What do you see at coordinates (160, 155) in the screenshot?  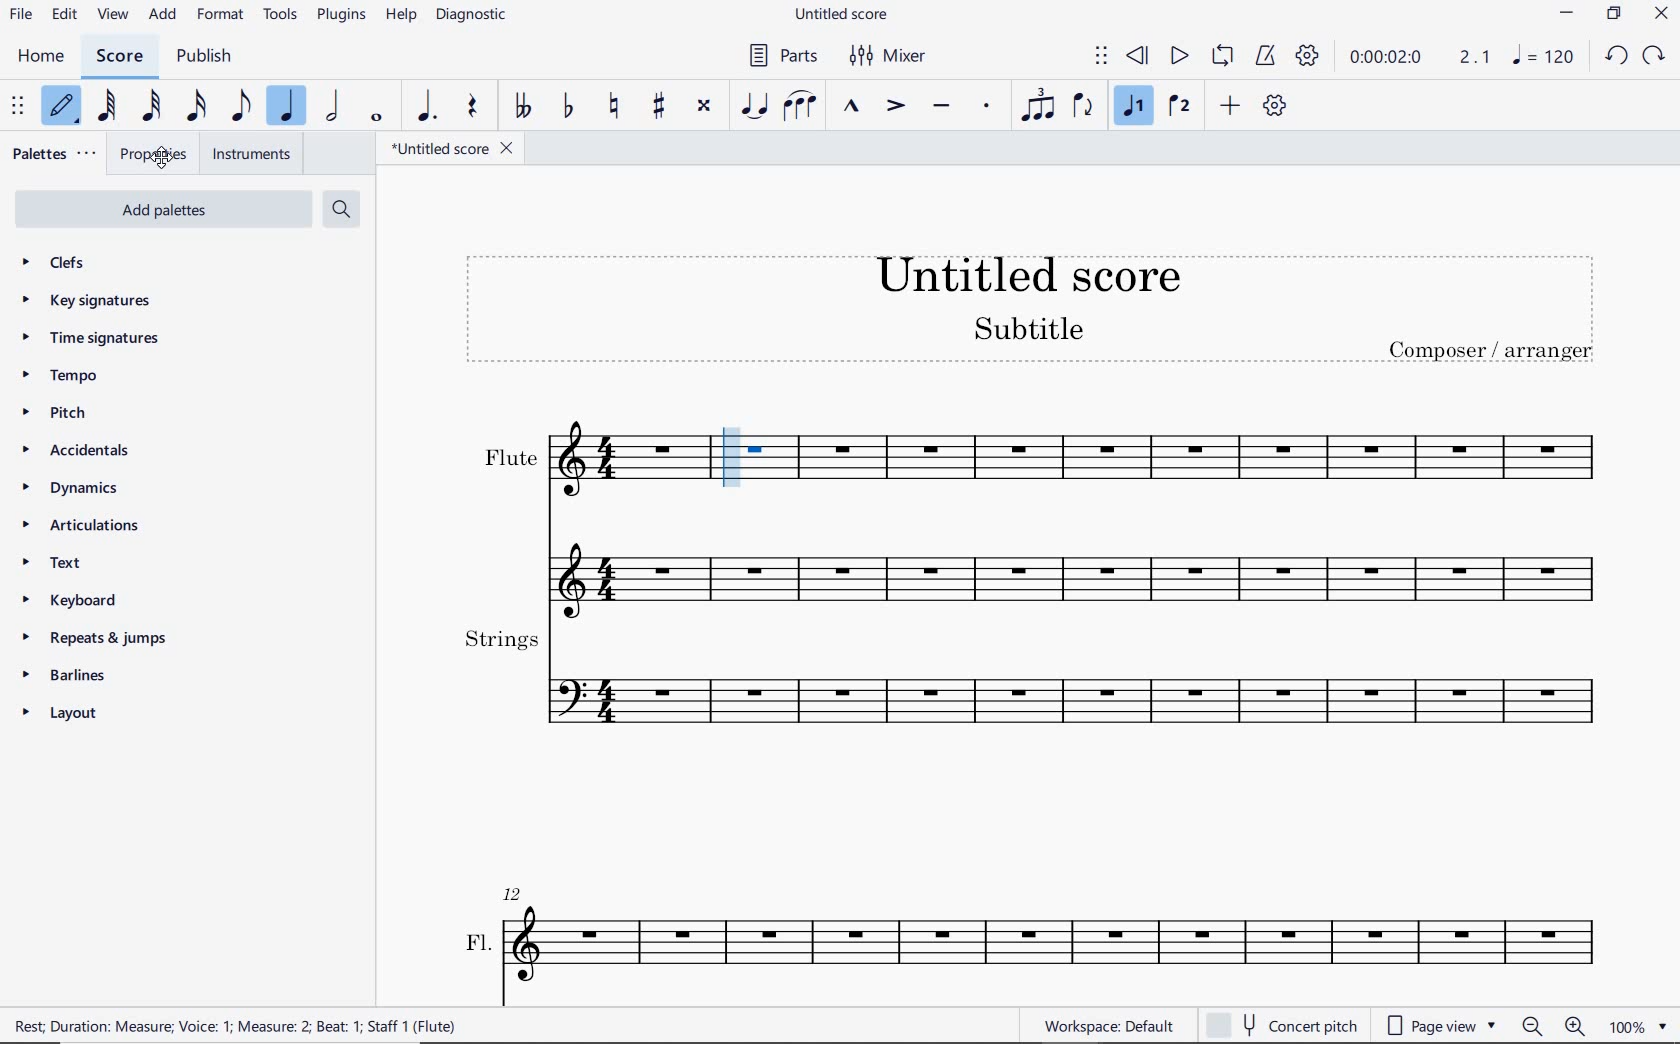 I see `PROPERTIES` at bounding box center [160, 155].